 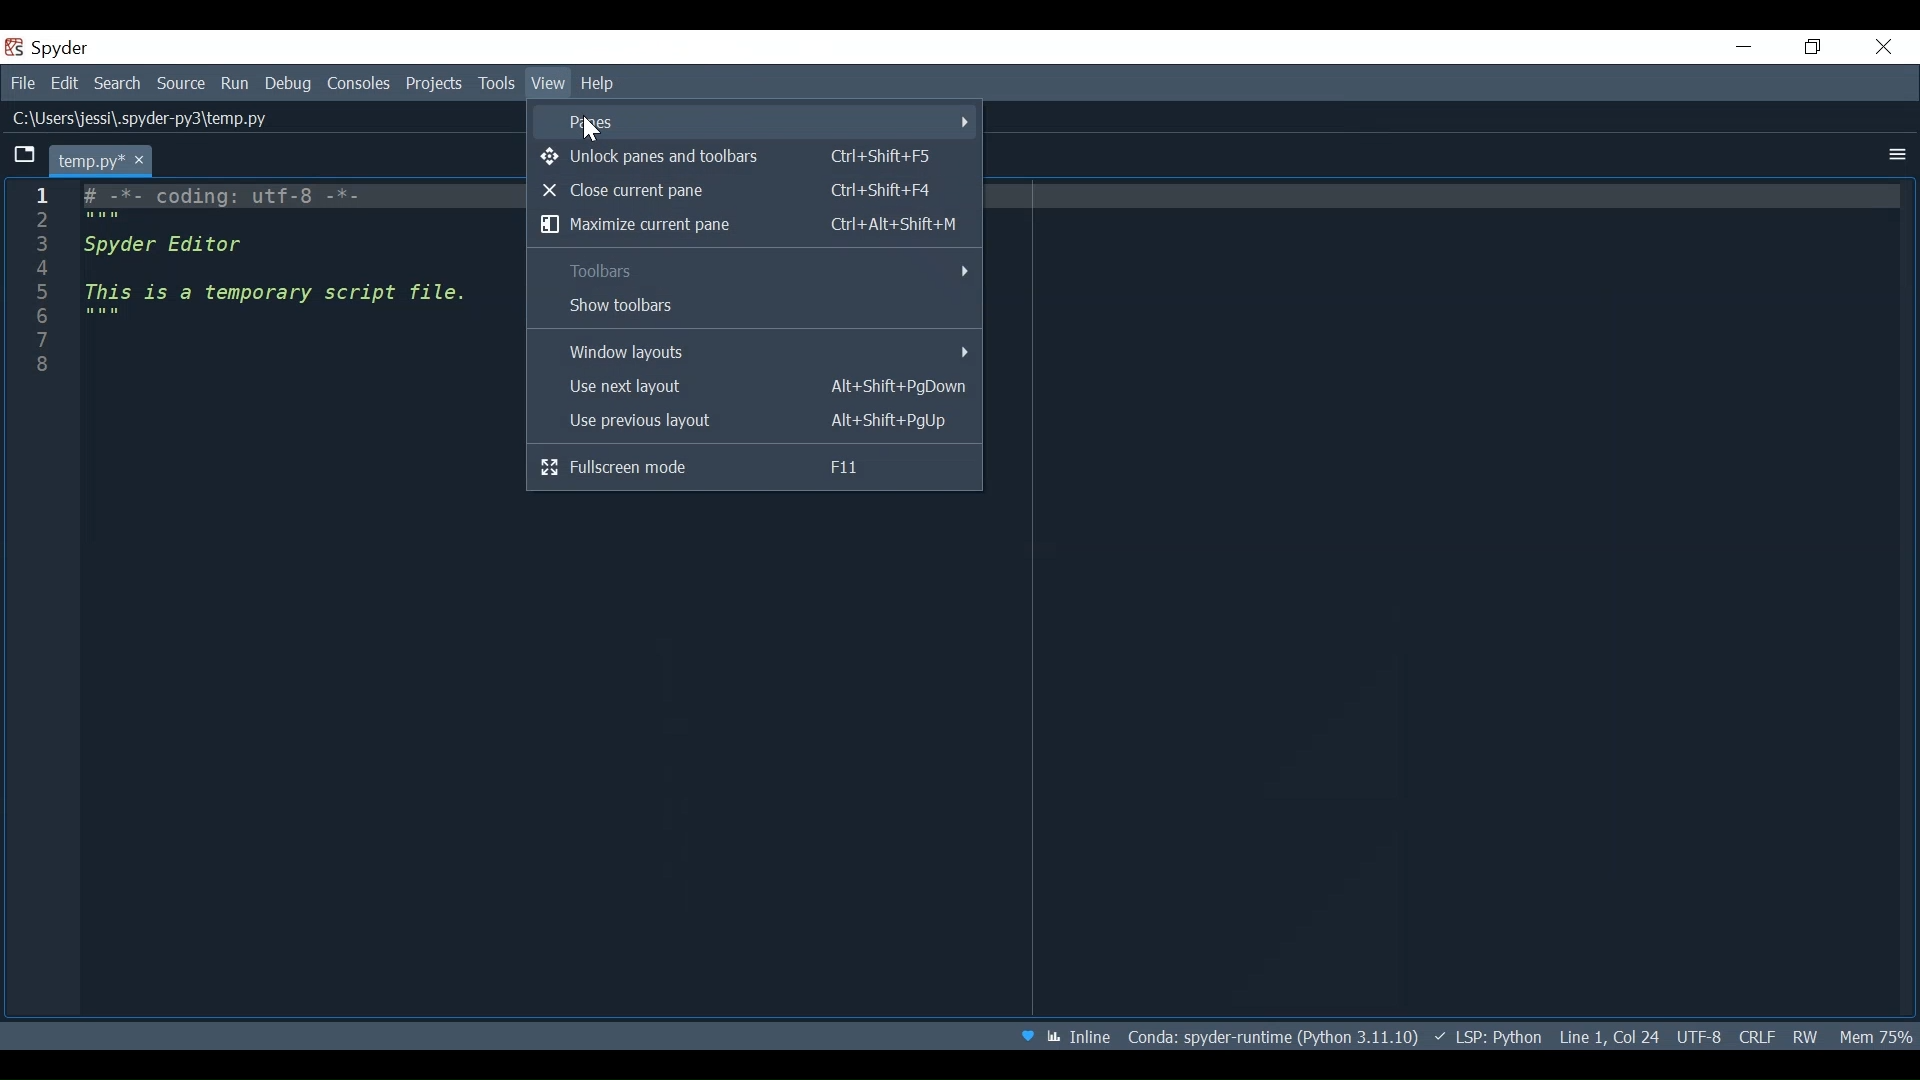 What do you see at coordinates (752, 388) in the screenshot?
I see `Use next layout` at bounding box center [752, 388].